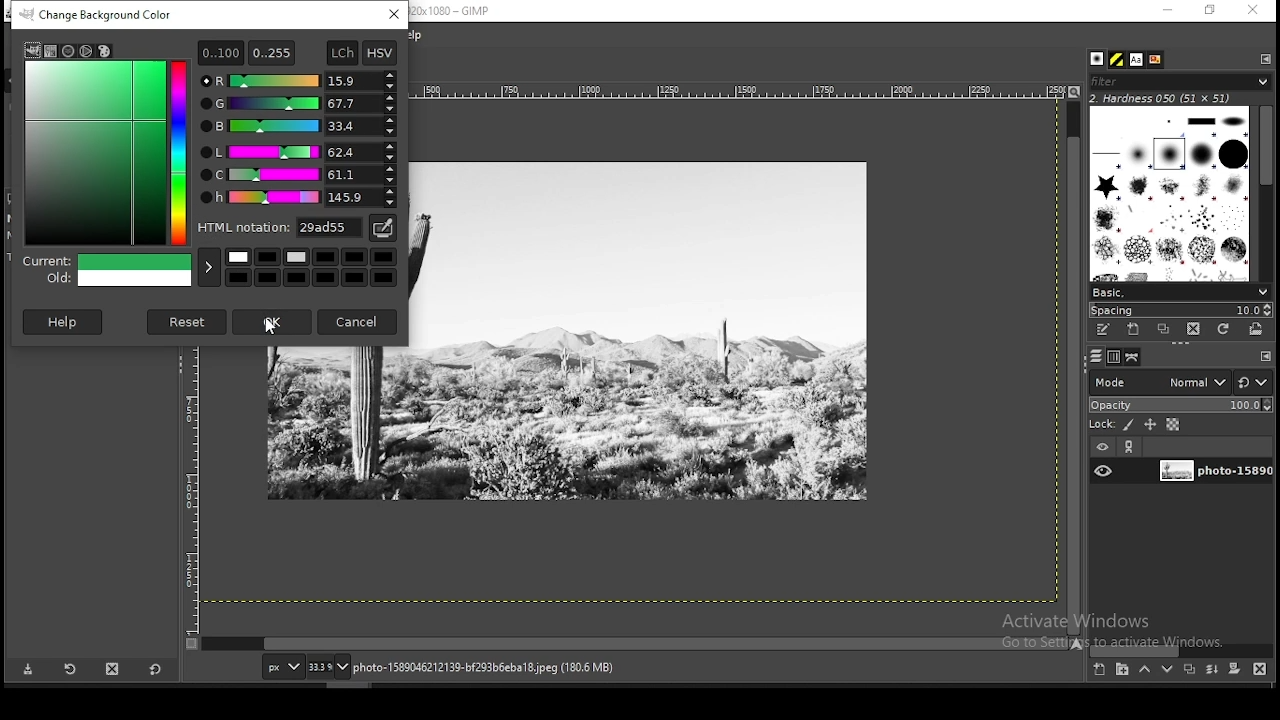 The image size is (1280, 720). Describe the element at coordinates (1099, 59) in the screenshot. I see `brushes` at that location.